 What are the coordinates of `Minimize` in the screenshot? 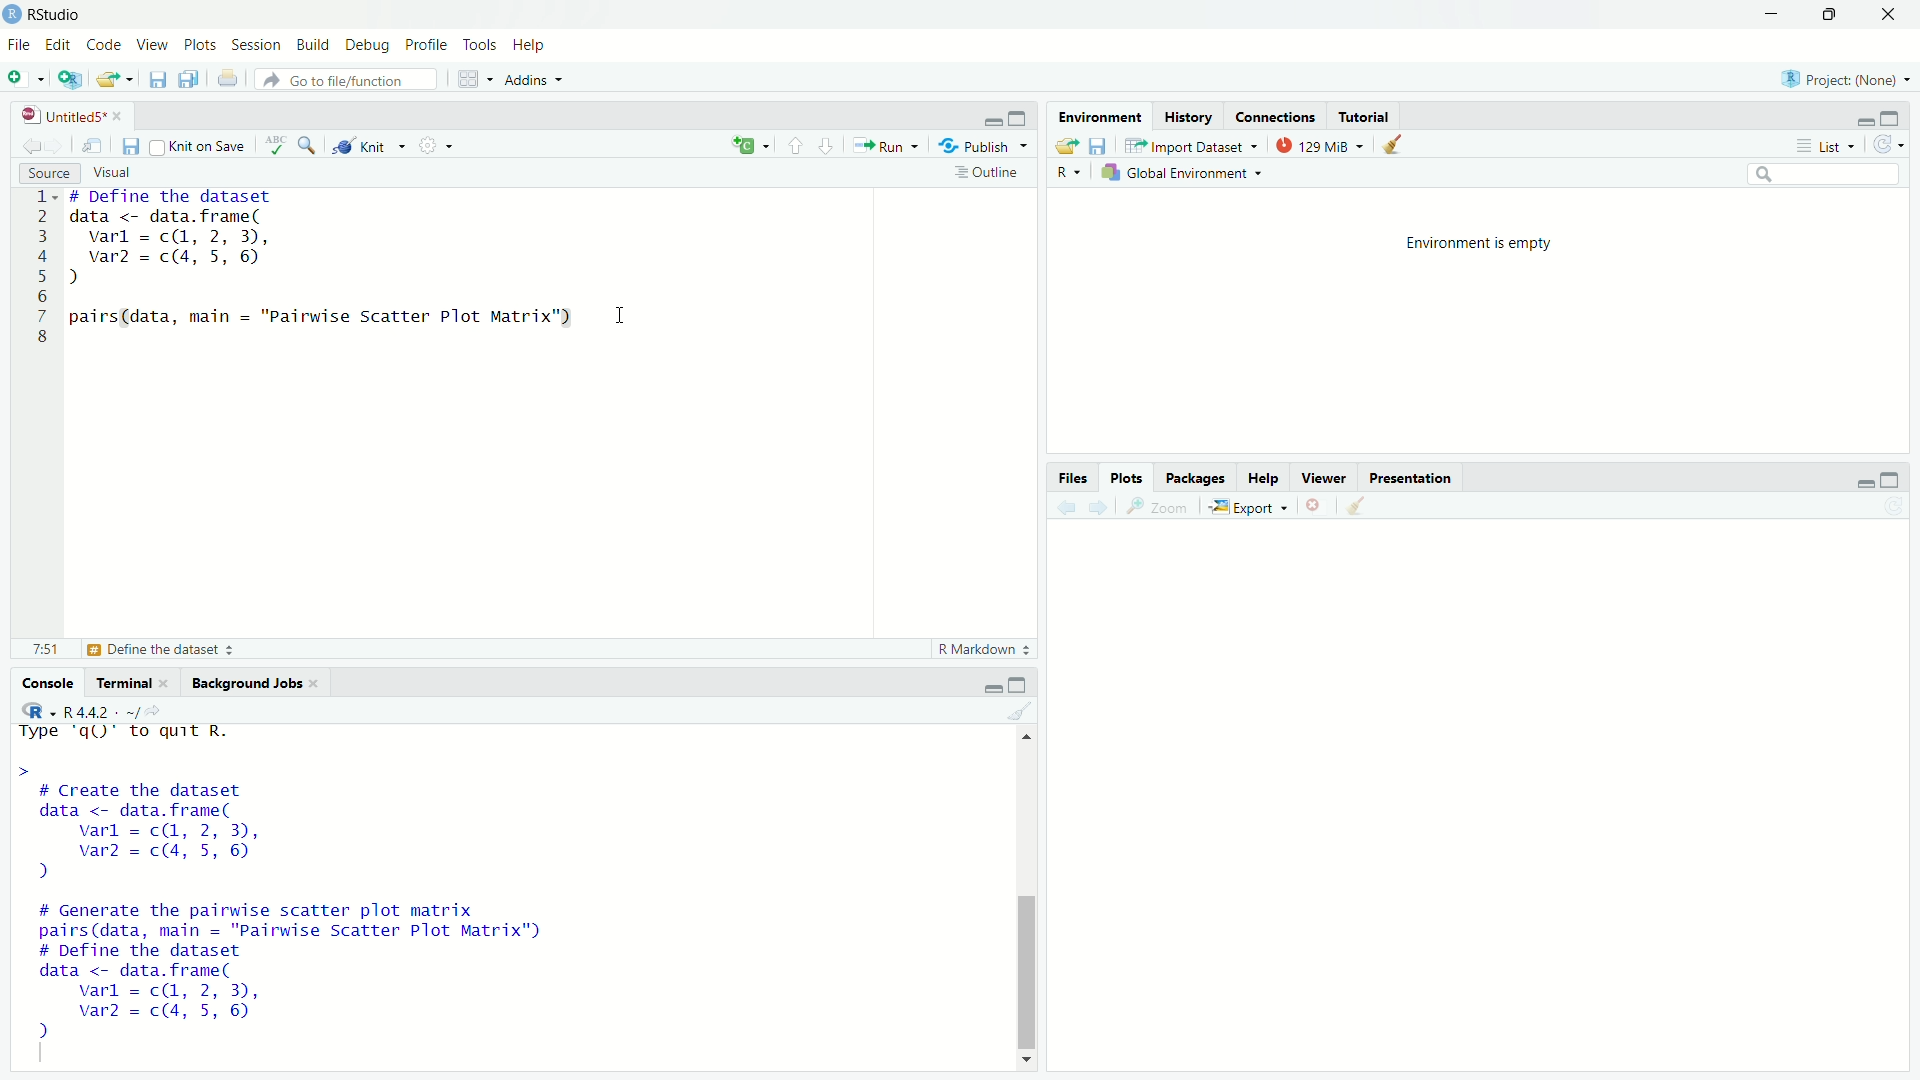 It's located at (1865, 483).